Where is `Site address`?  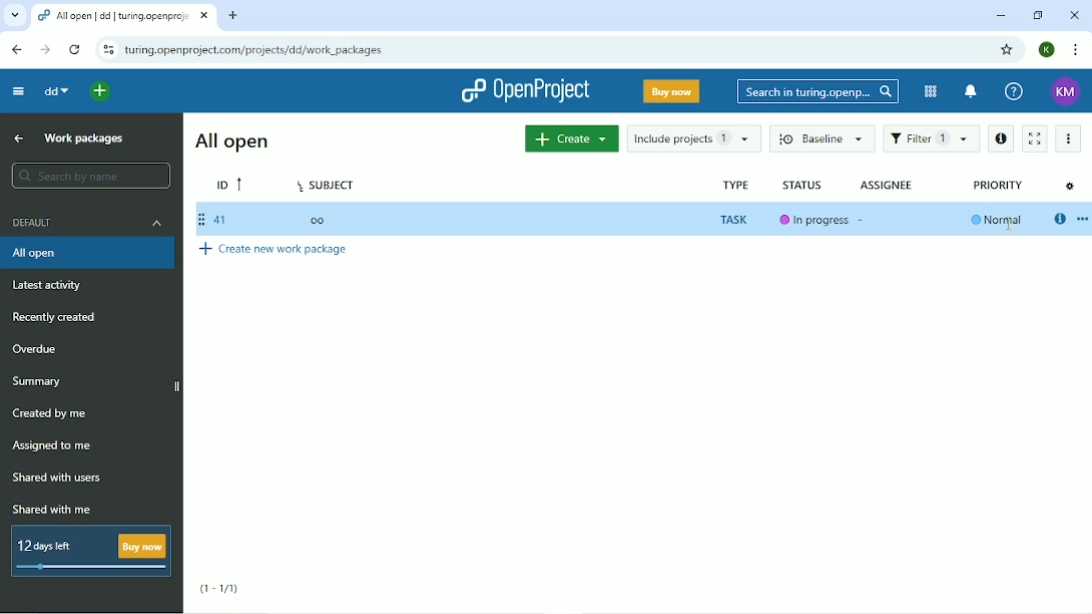
Site address is located at coordinates (255, 52).